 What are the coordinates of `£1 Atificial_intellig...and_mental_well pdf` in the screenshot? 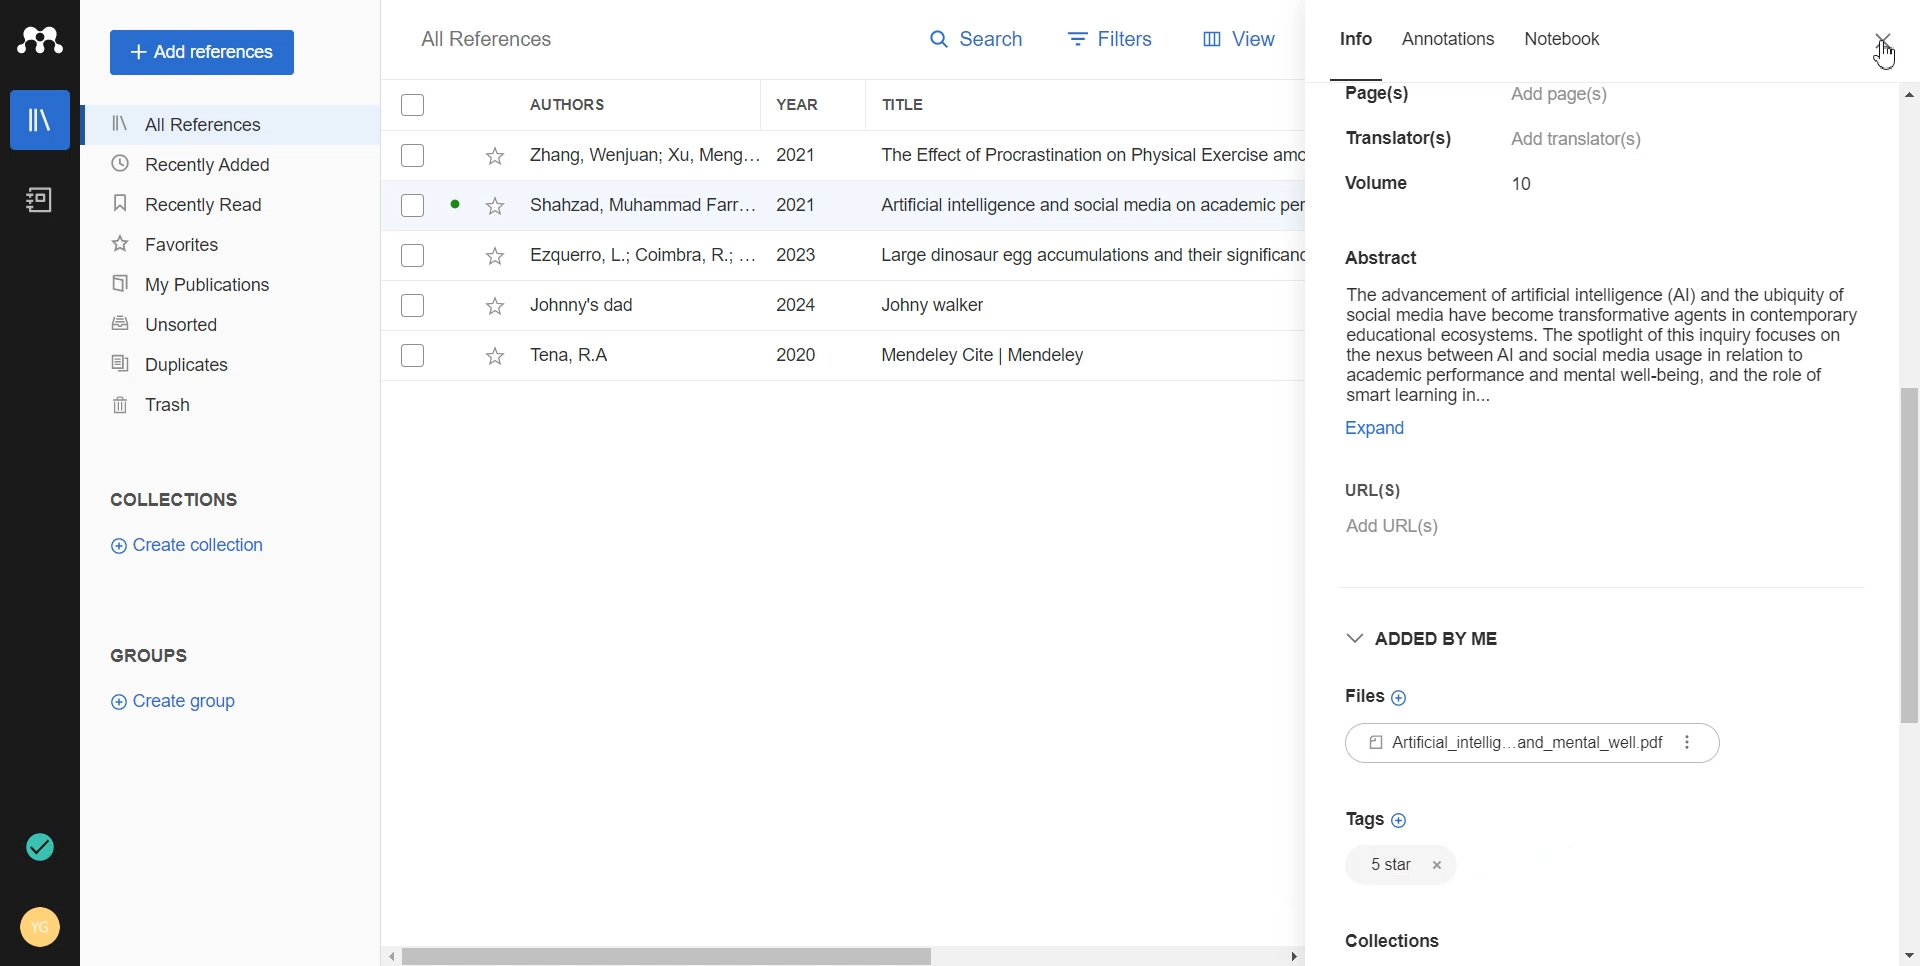 It's located at (1541, 743).